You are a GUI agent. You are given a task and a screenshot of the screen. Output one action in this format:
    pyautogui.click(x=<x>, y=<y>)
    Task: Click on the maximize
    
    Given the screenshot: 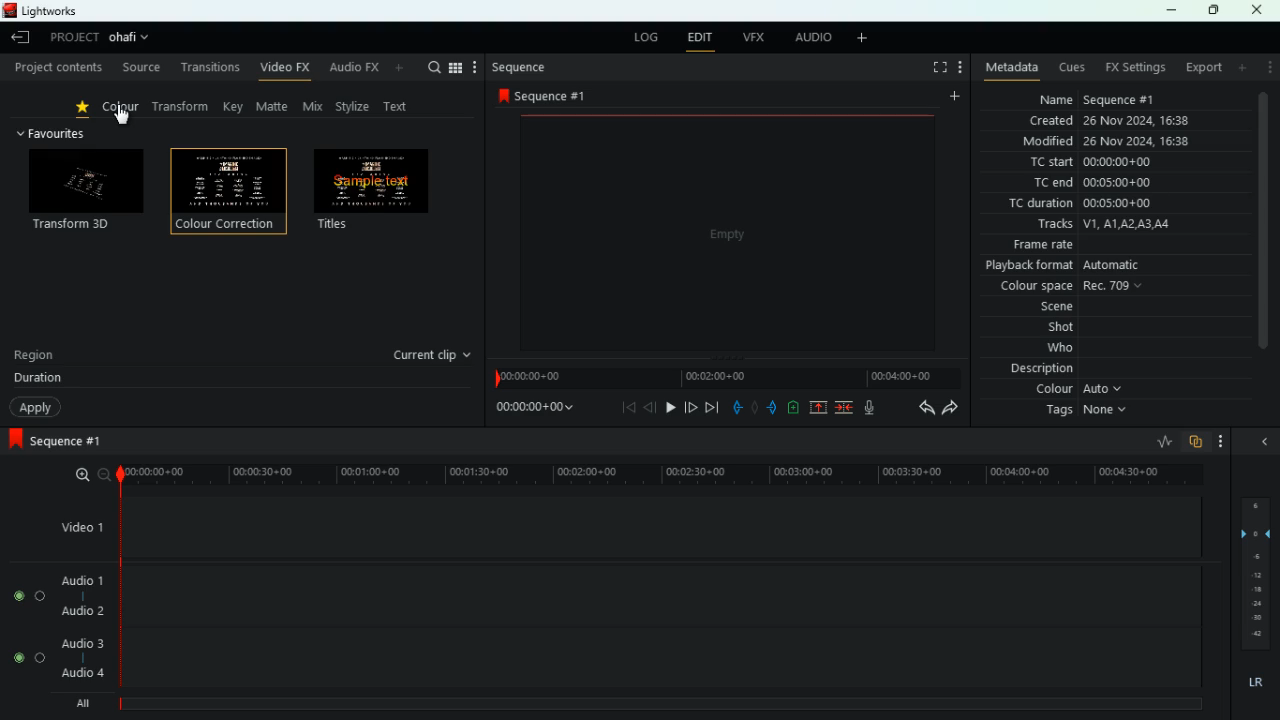 What is the action you would take?
    pyautogui.click(x=1212, y=11)
    